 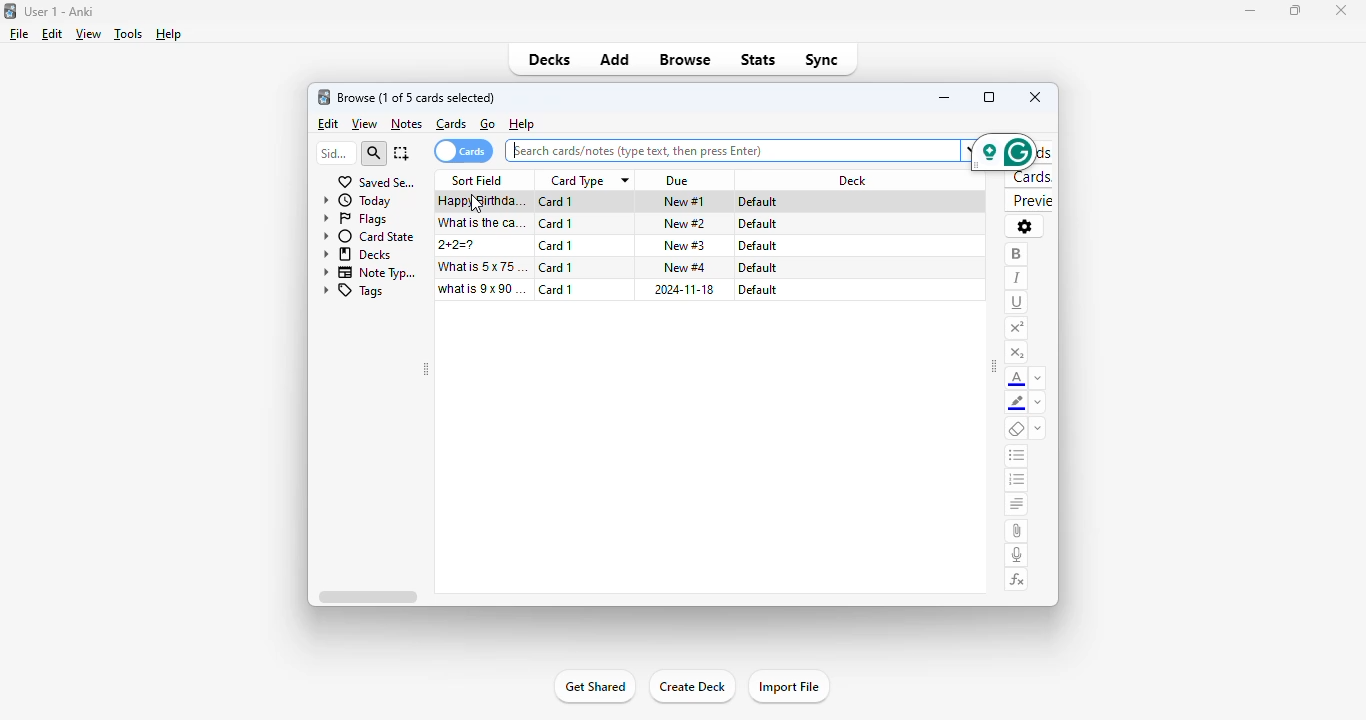 I want to click on underline, so click(x=1016, y=303).